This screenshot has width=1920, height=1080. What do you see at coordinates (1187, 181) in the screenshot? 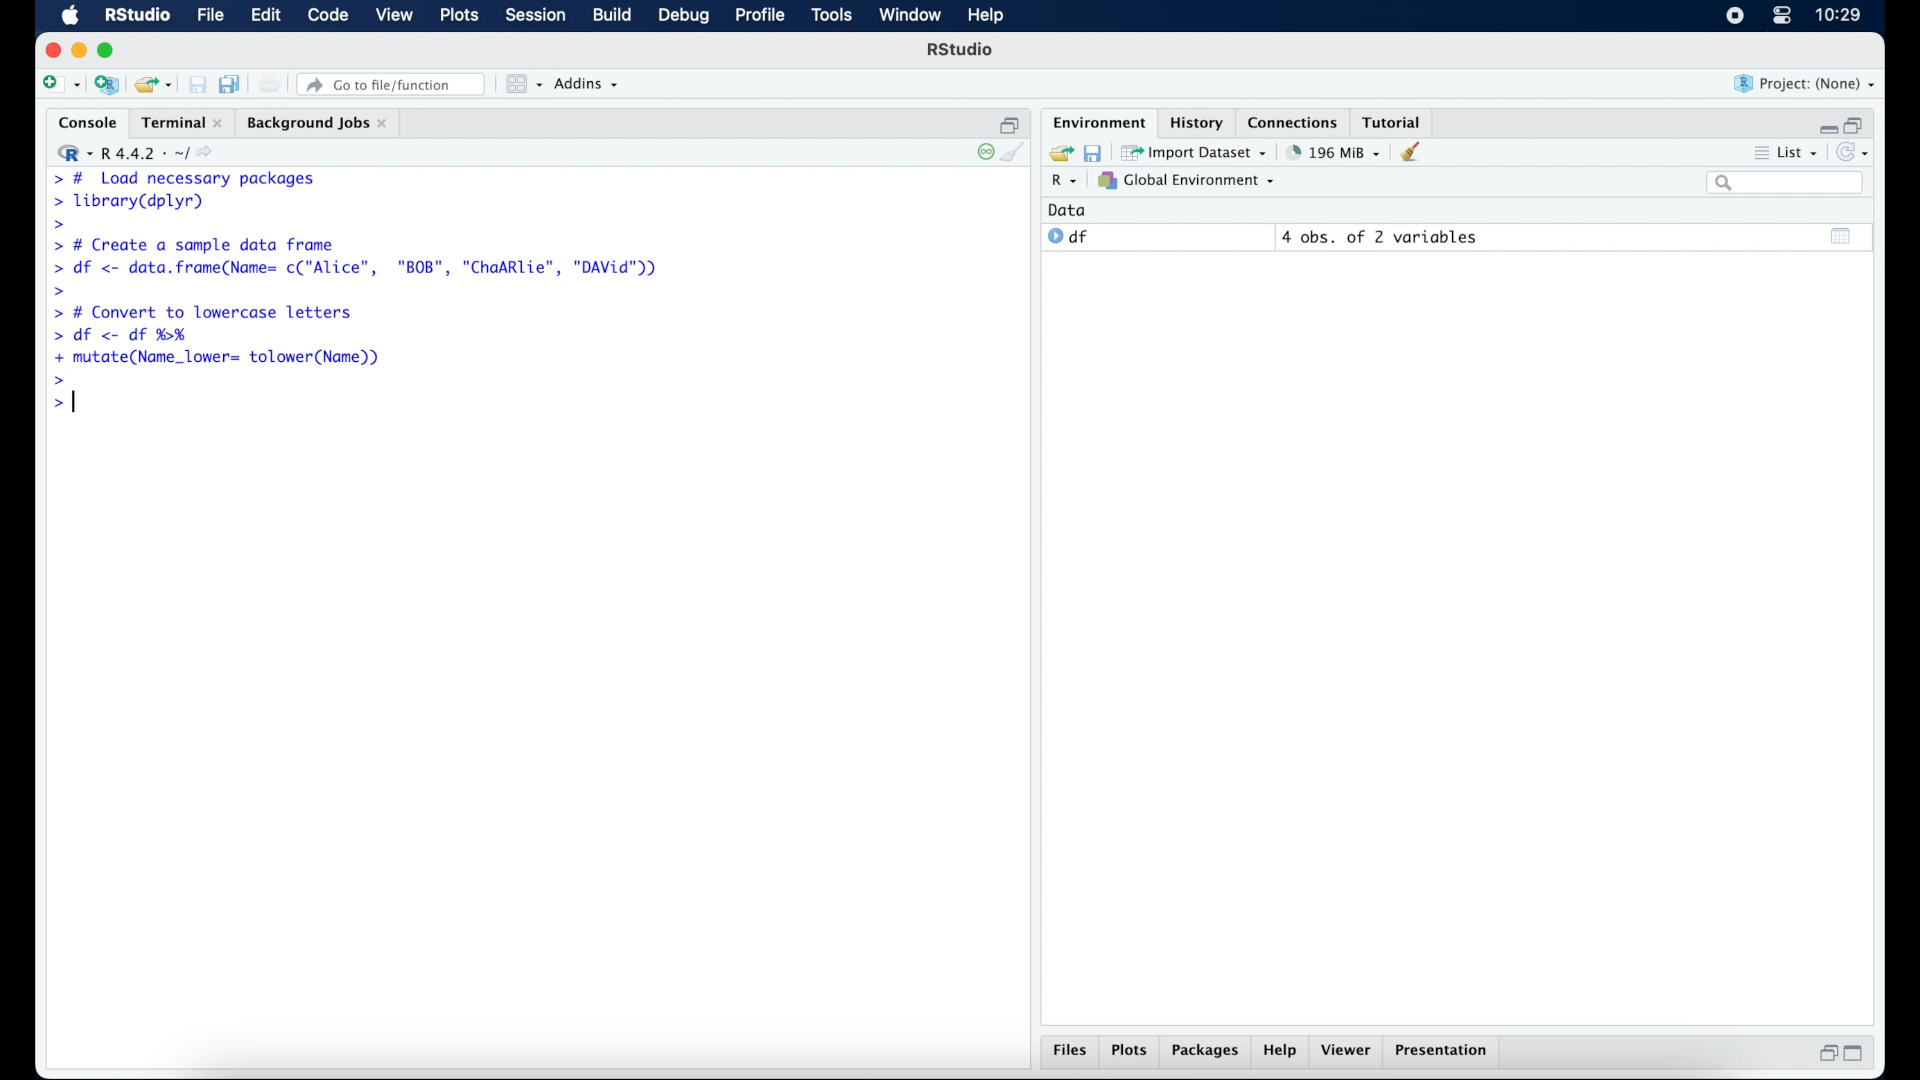
I see `global environment` at bounding box center [1187, 181].